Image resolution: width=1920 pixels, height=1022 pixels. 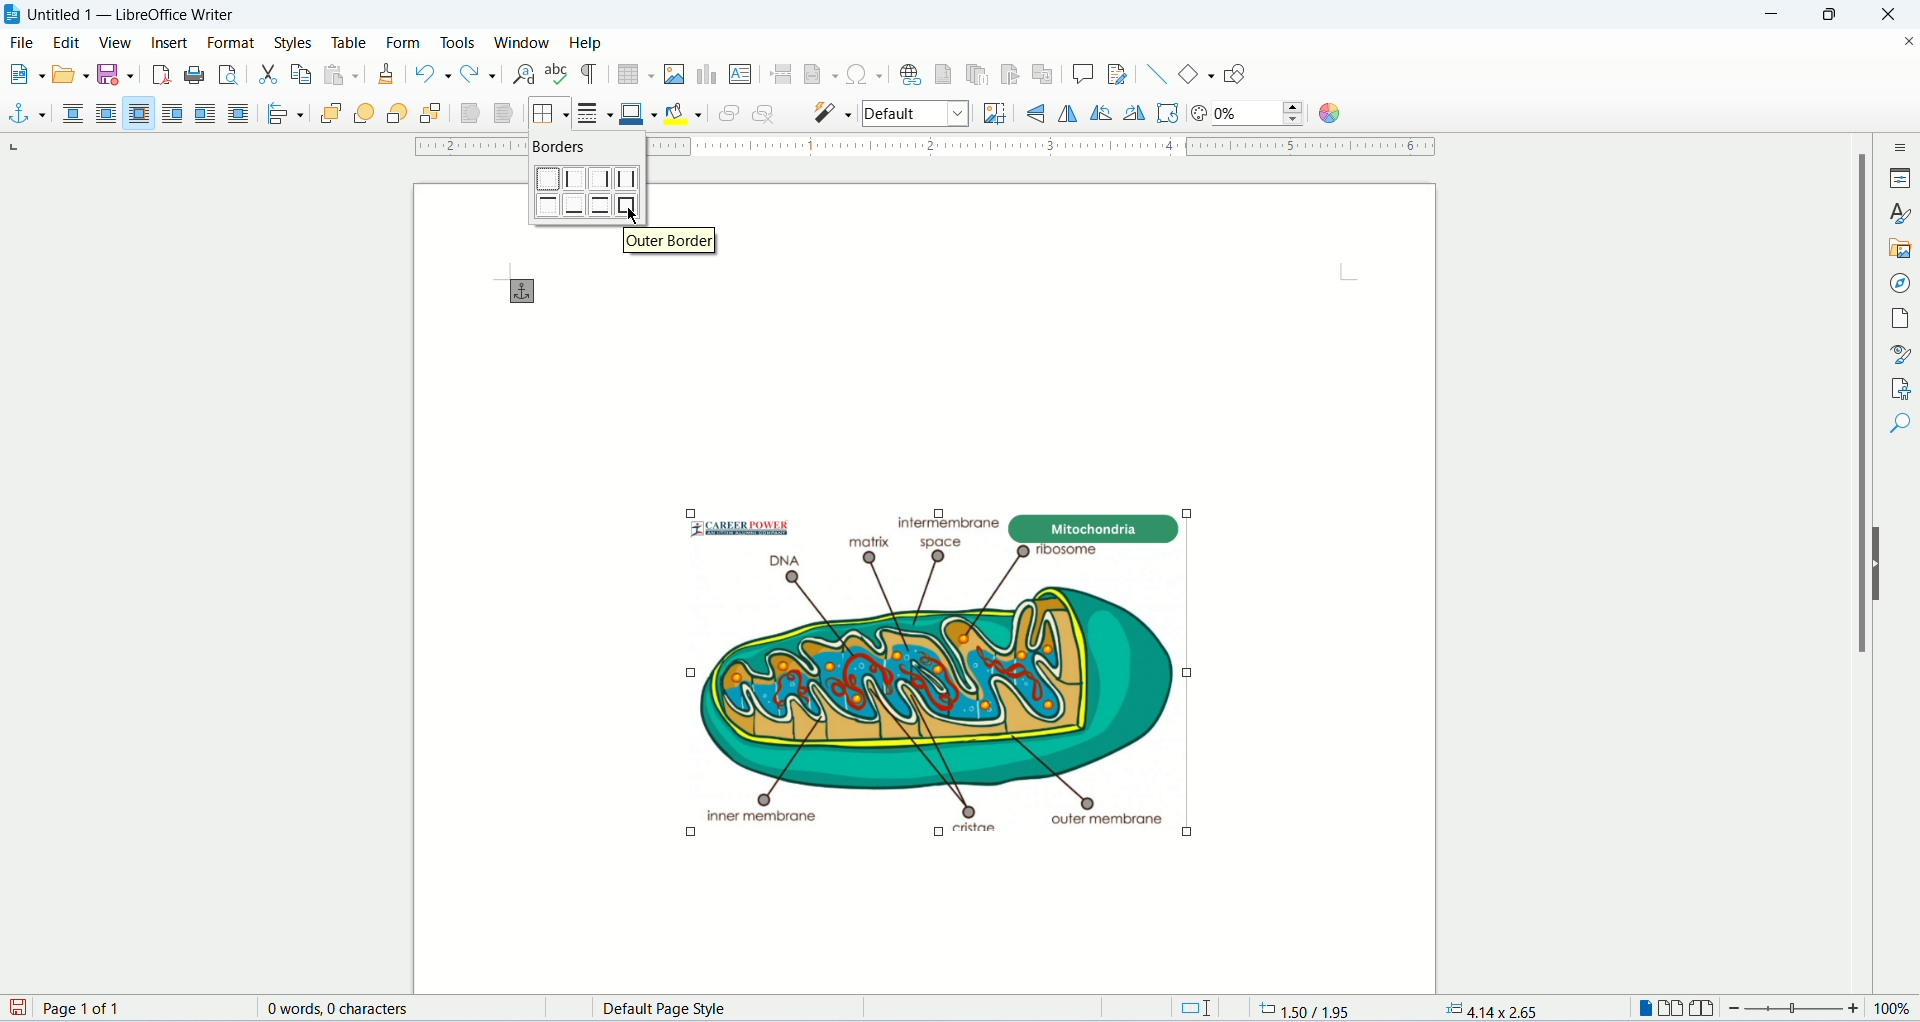 What do you see at coordinates (675, 74) in the screenshot?
I see `insert image` at bounding box center [675, 74].